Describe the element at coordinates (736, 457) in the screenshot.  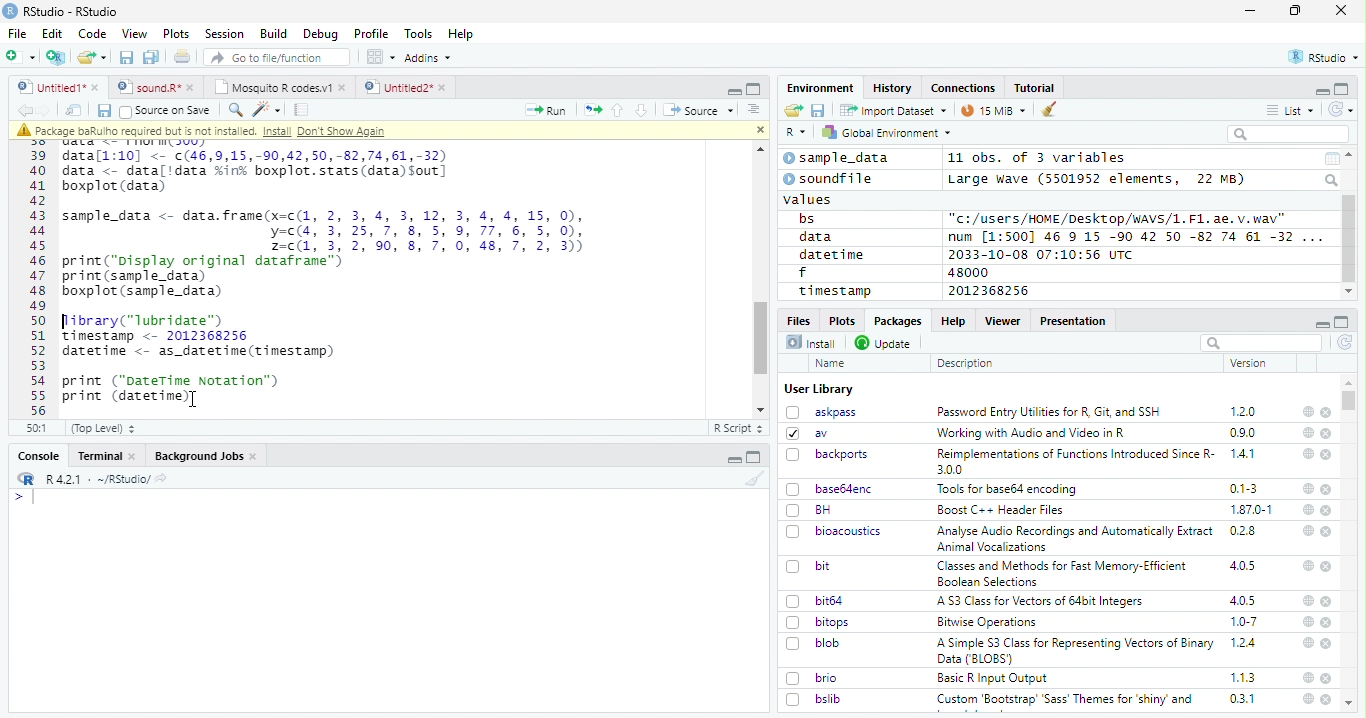
I see `minimize` at that location.